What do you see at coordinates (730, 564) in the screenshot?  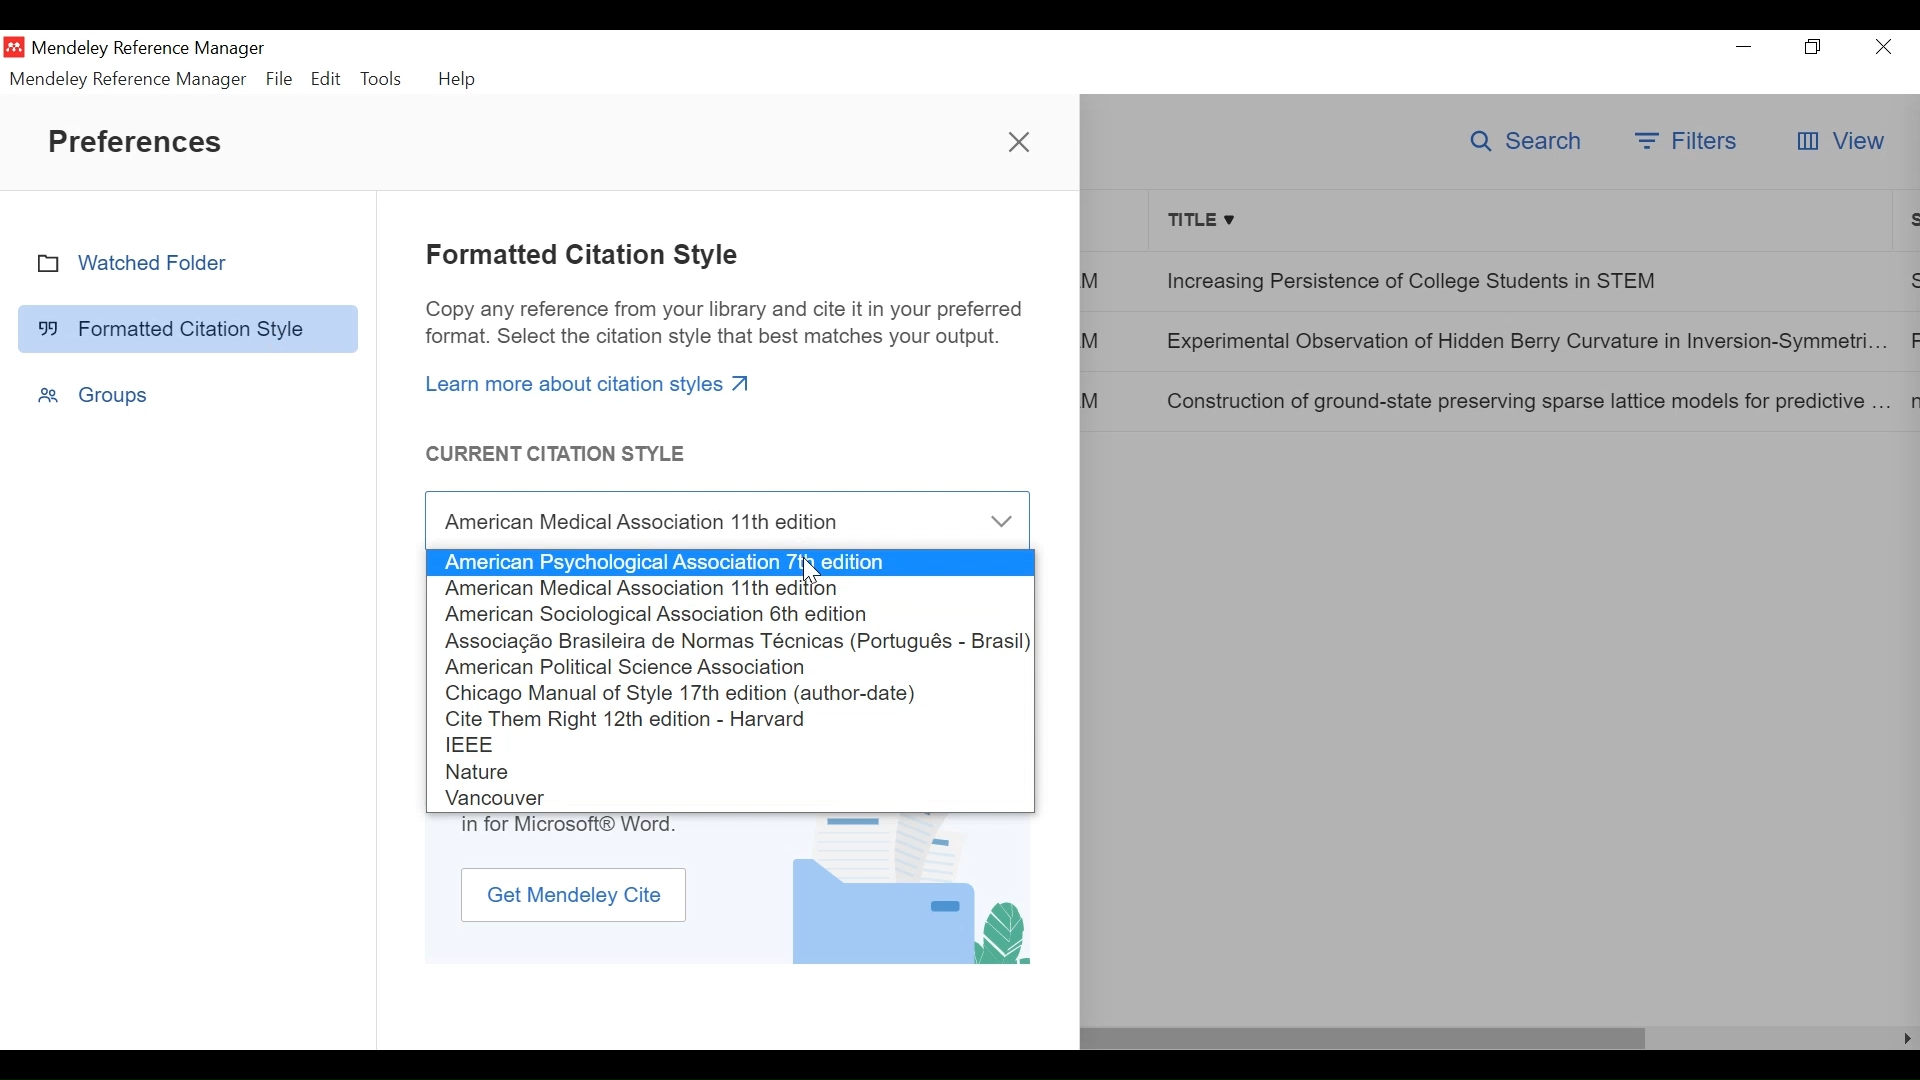 I see `American Psychological Association 7th edition` at bounding box center [730, 564].